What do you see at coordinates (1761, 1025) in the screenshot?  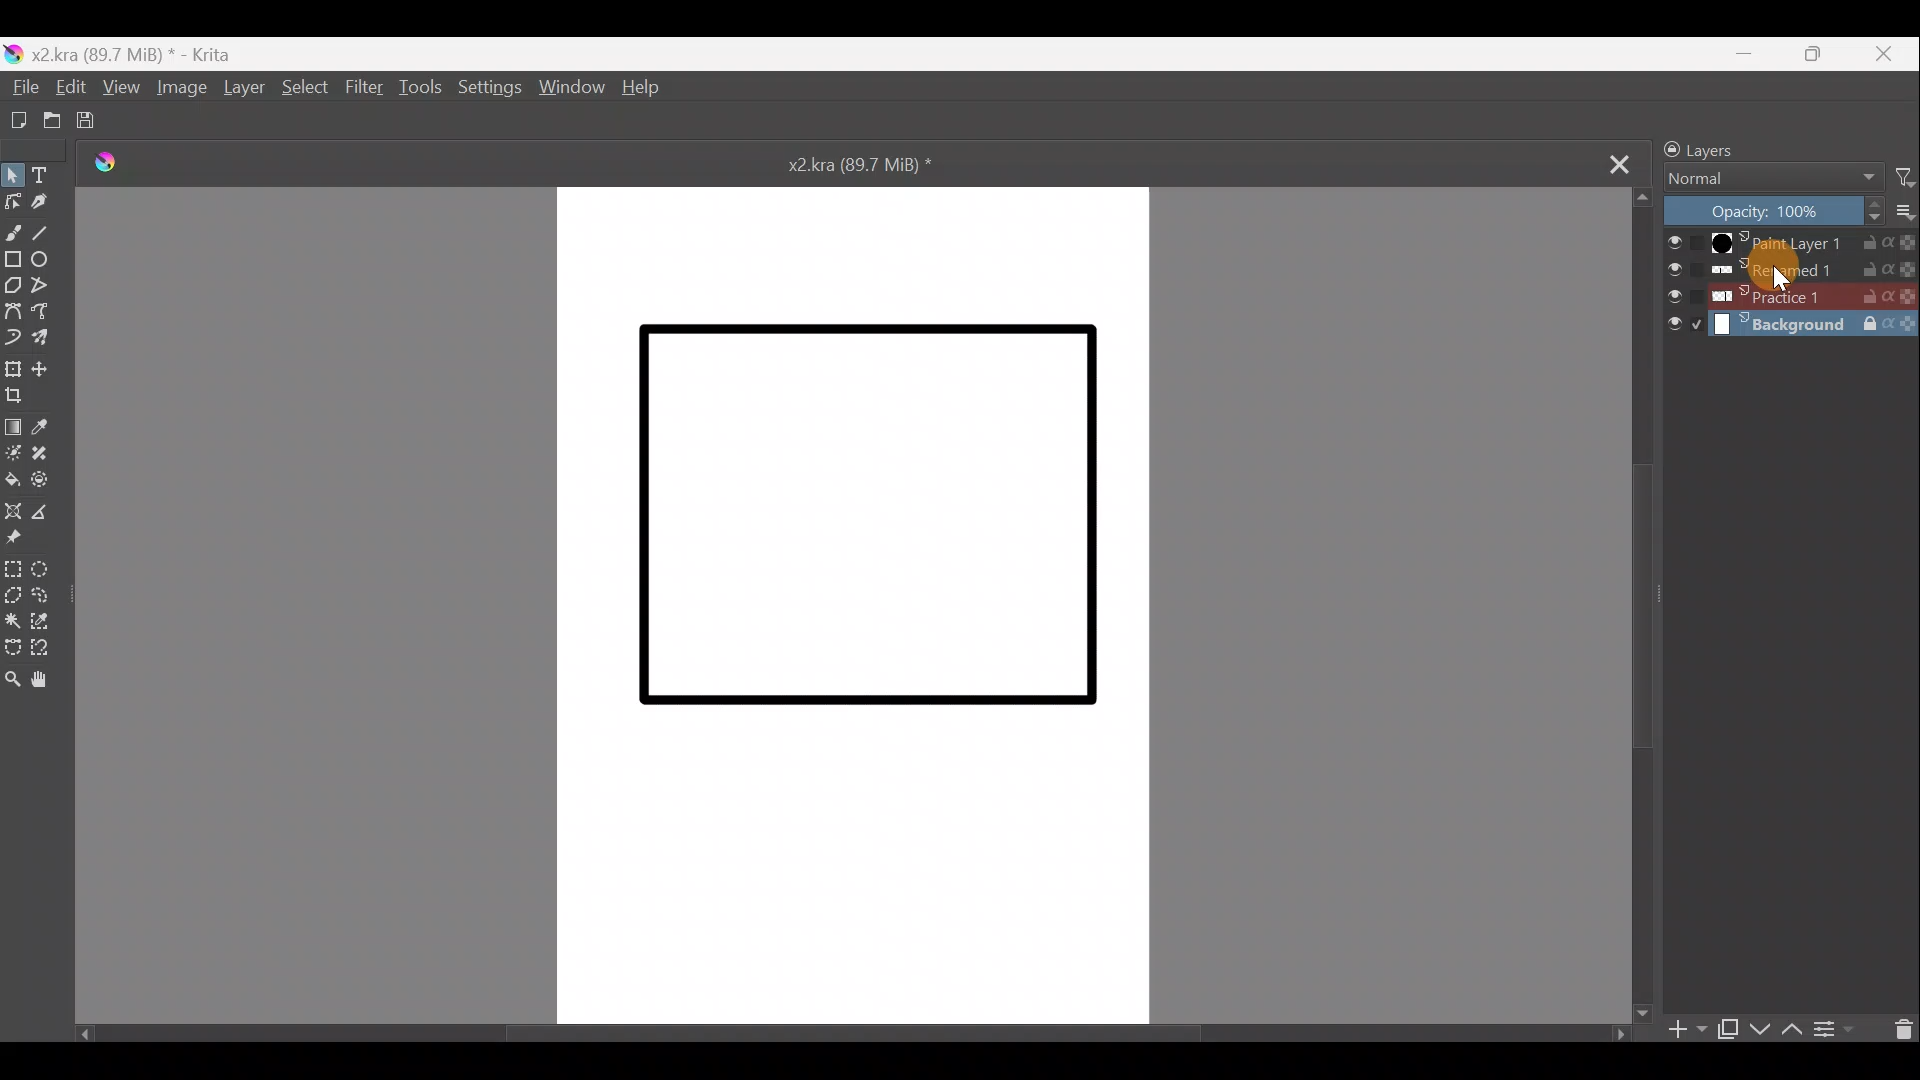 I see `Move layer/mask down` at bounding box center [1761, 1025].